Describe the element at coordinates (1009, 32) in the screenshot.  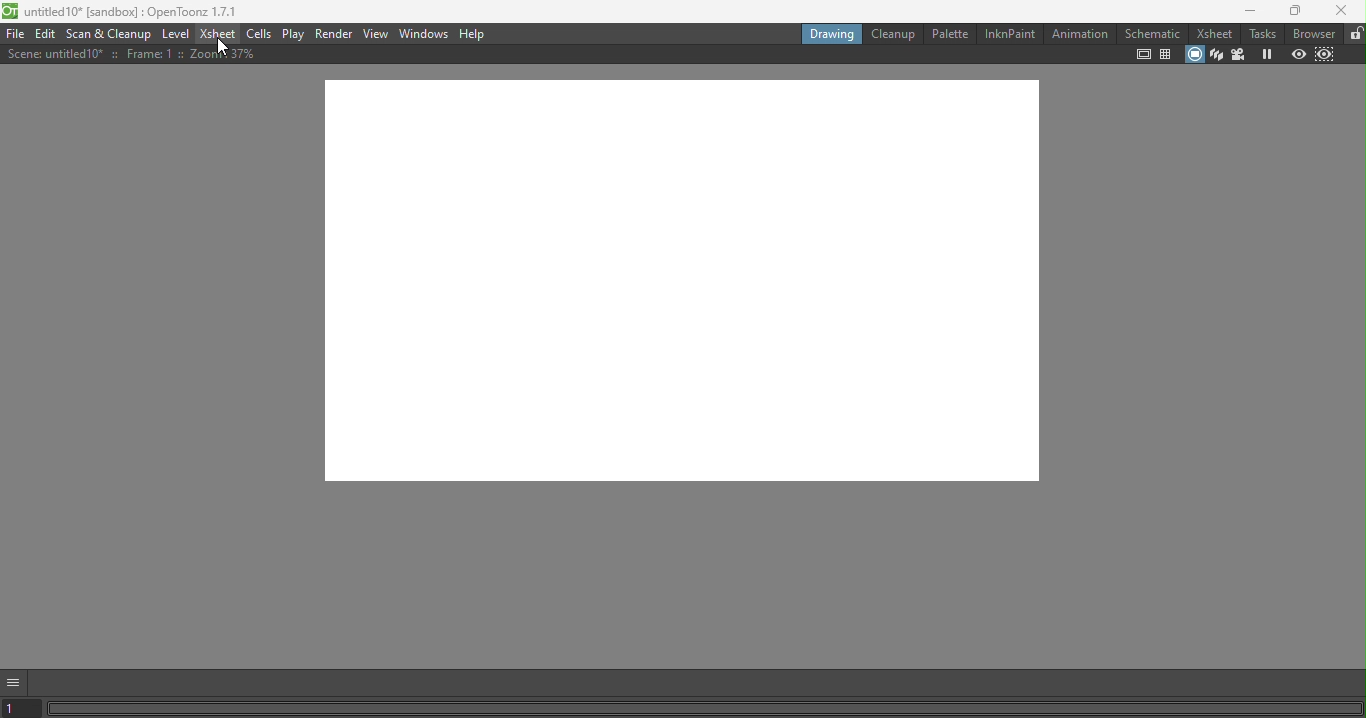
I see `InknPaint` at that location.